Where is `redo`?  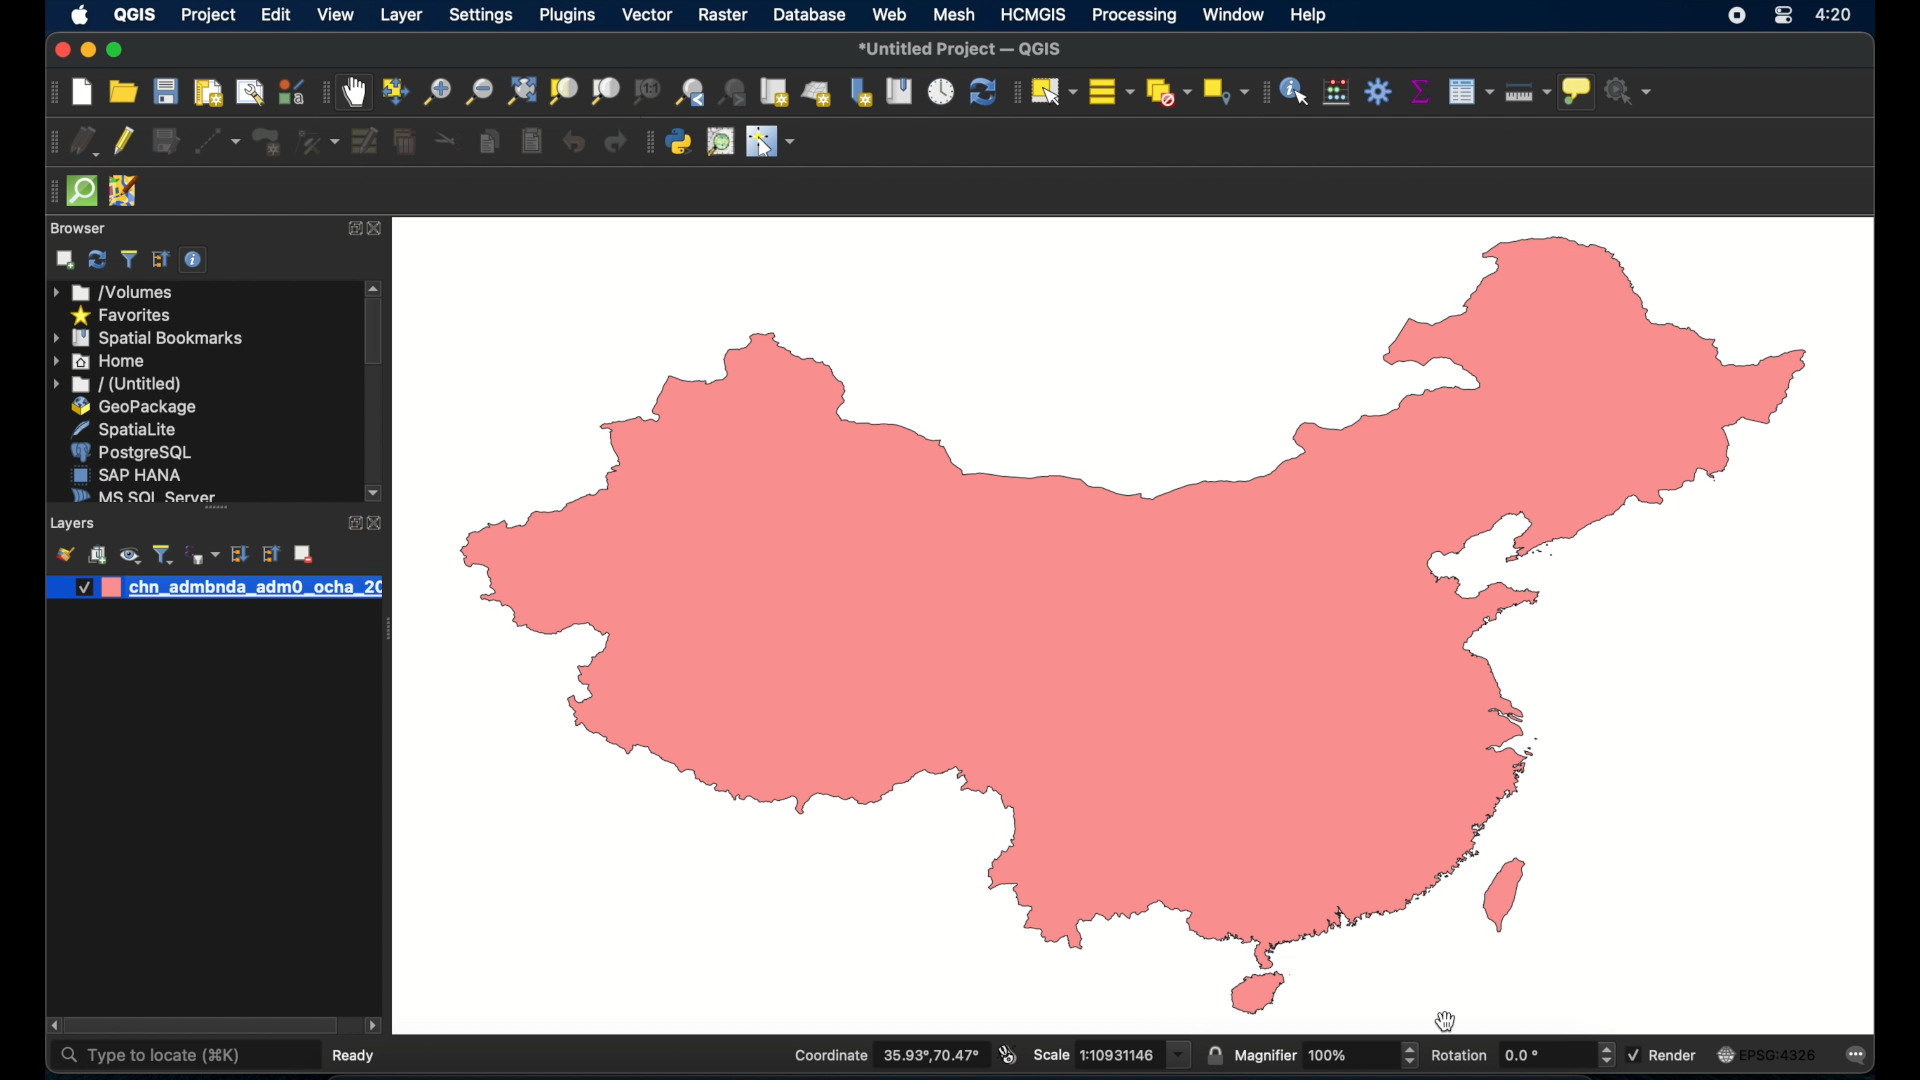
redo is located at coordinates (611, 141).